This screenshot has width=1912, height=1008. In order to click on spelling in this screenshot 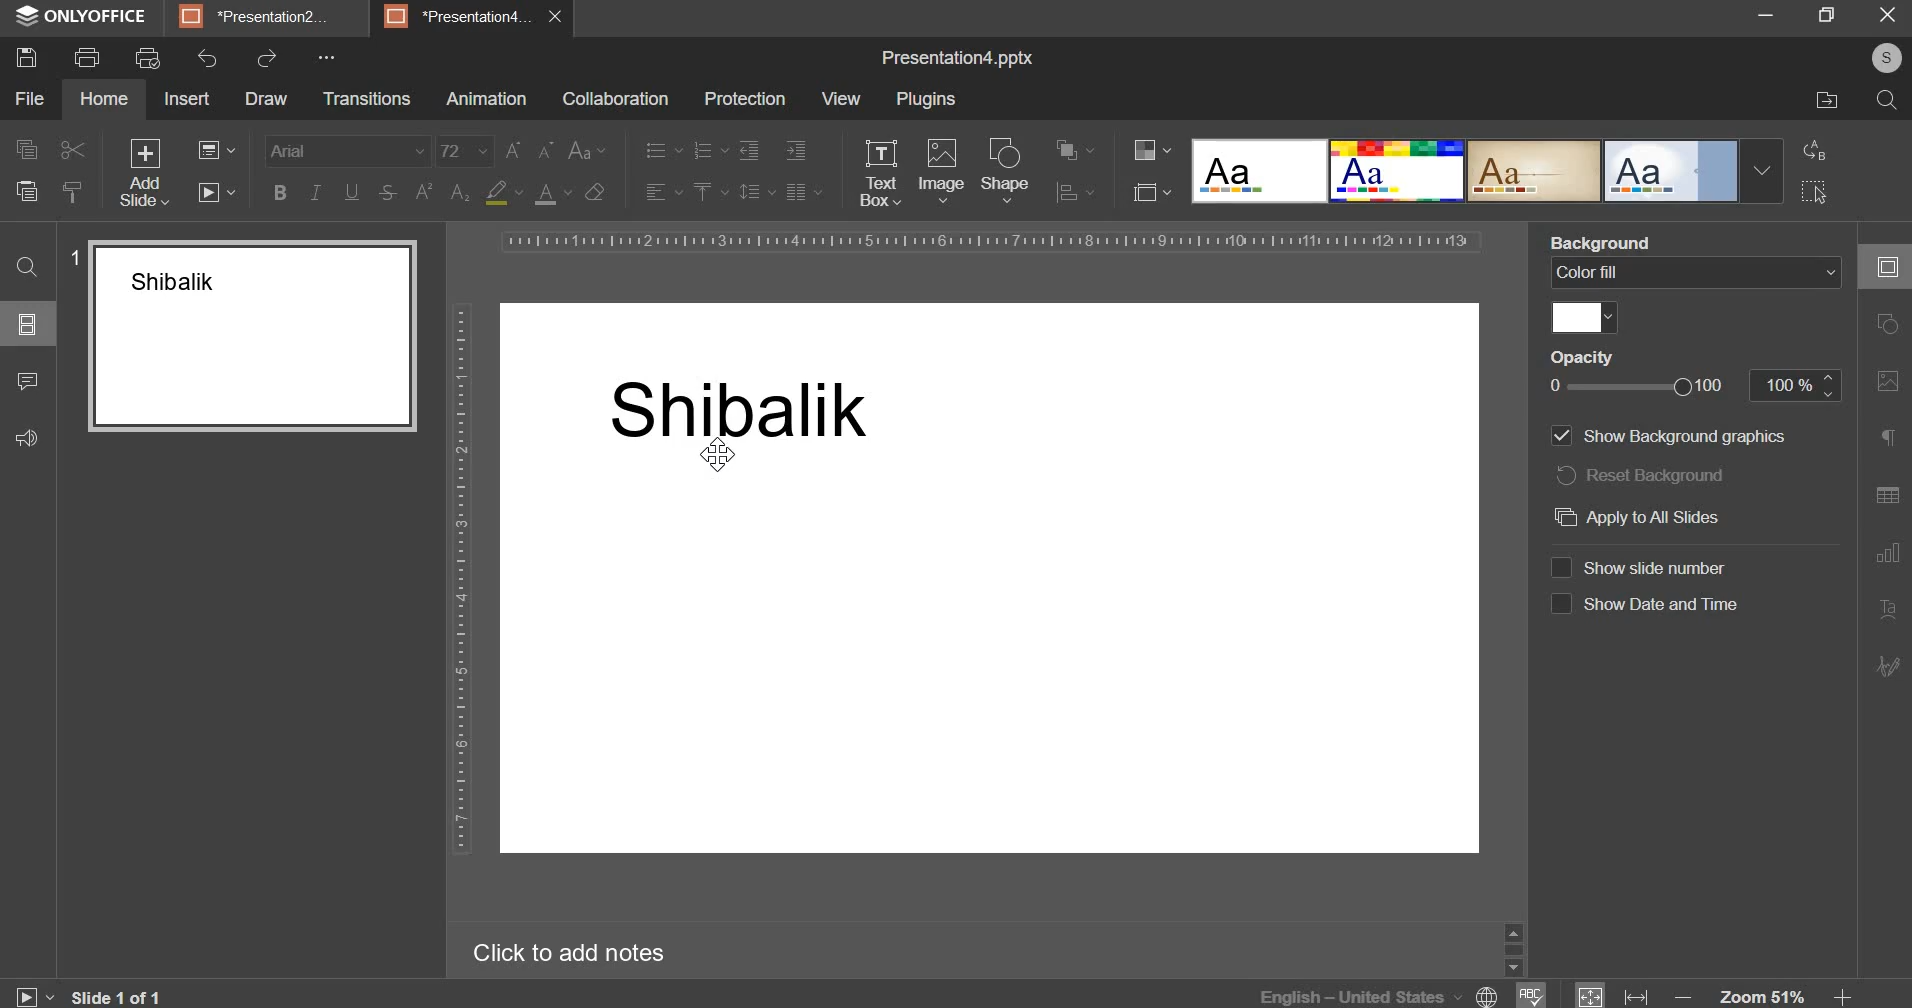, I will do `click(1535, 993)`.